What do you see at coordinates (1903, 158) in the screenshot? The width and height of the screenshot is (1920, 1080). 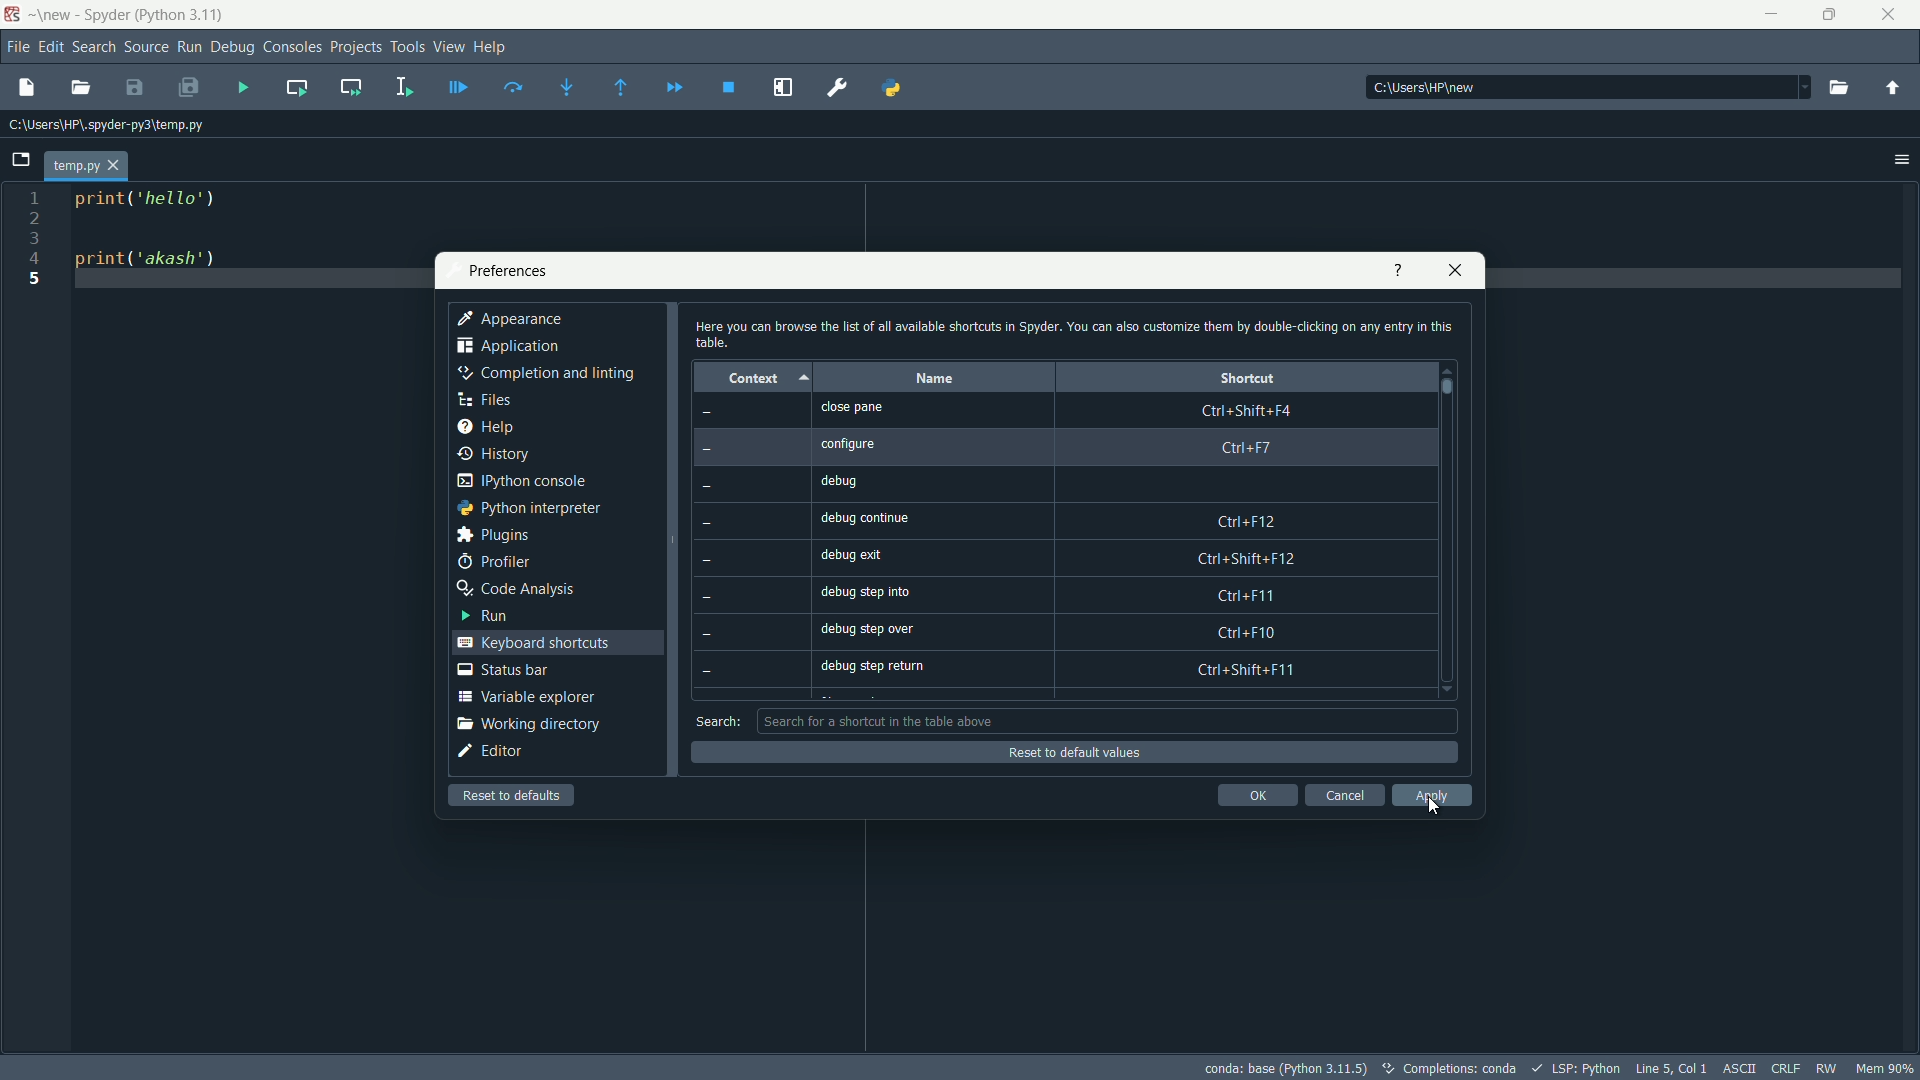 I see `options` at bounding box center [1903, 158].